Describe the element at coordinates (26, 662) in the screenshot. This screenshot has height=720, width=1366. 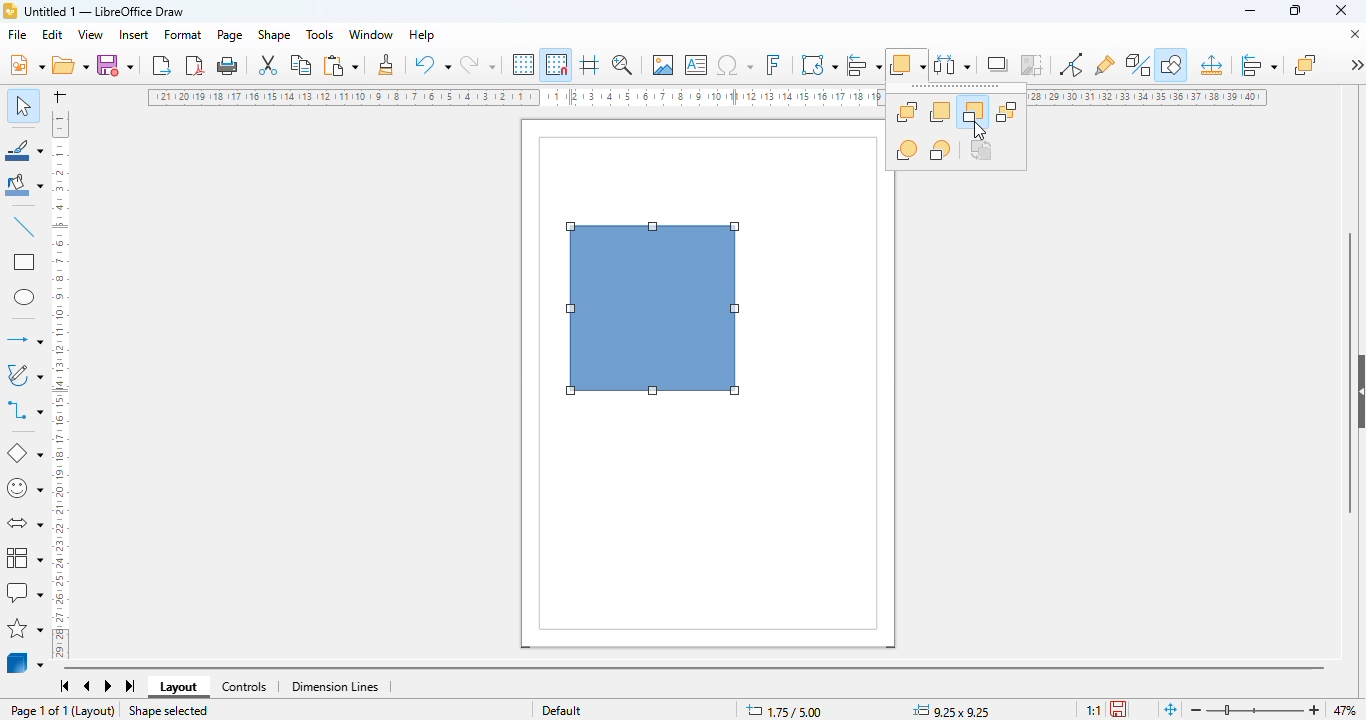
I see `3D objects` at that location.